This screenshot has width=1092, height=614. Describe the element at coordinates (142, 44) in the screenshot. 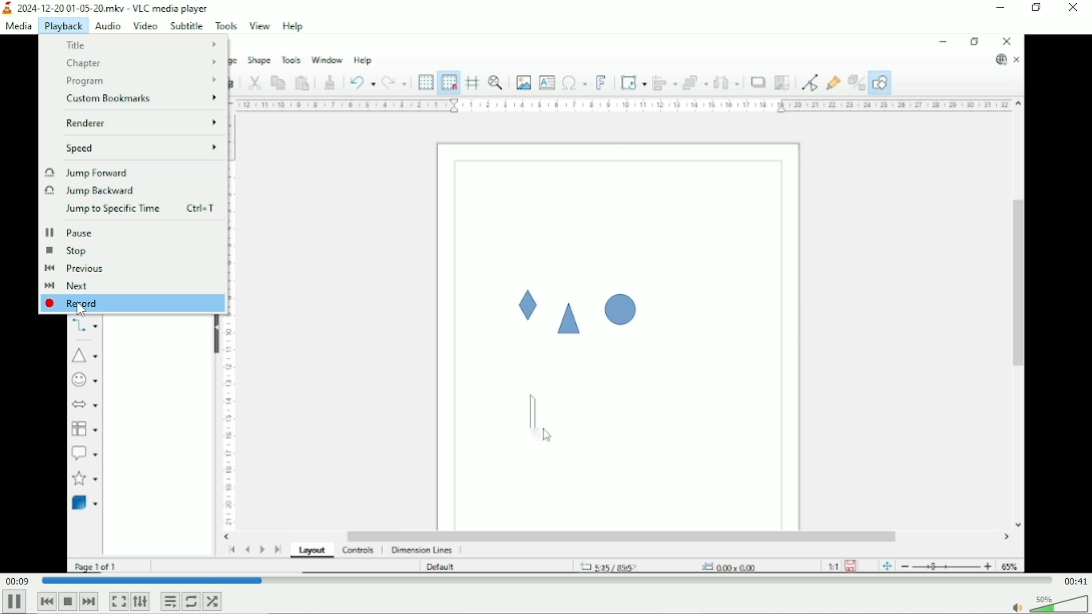

I see `Title` at that location.